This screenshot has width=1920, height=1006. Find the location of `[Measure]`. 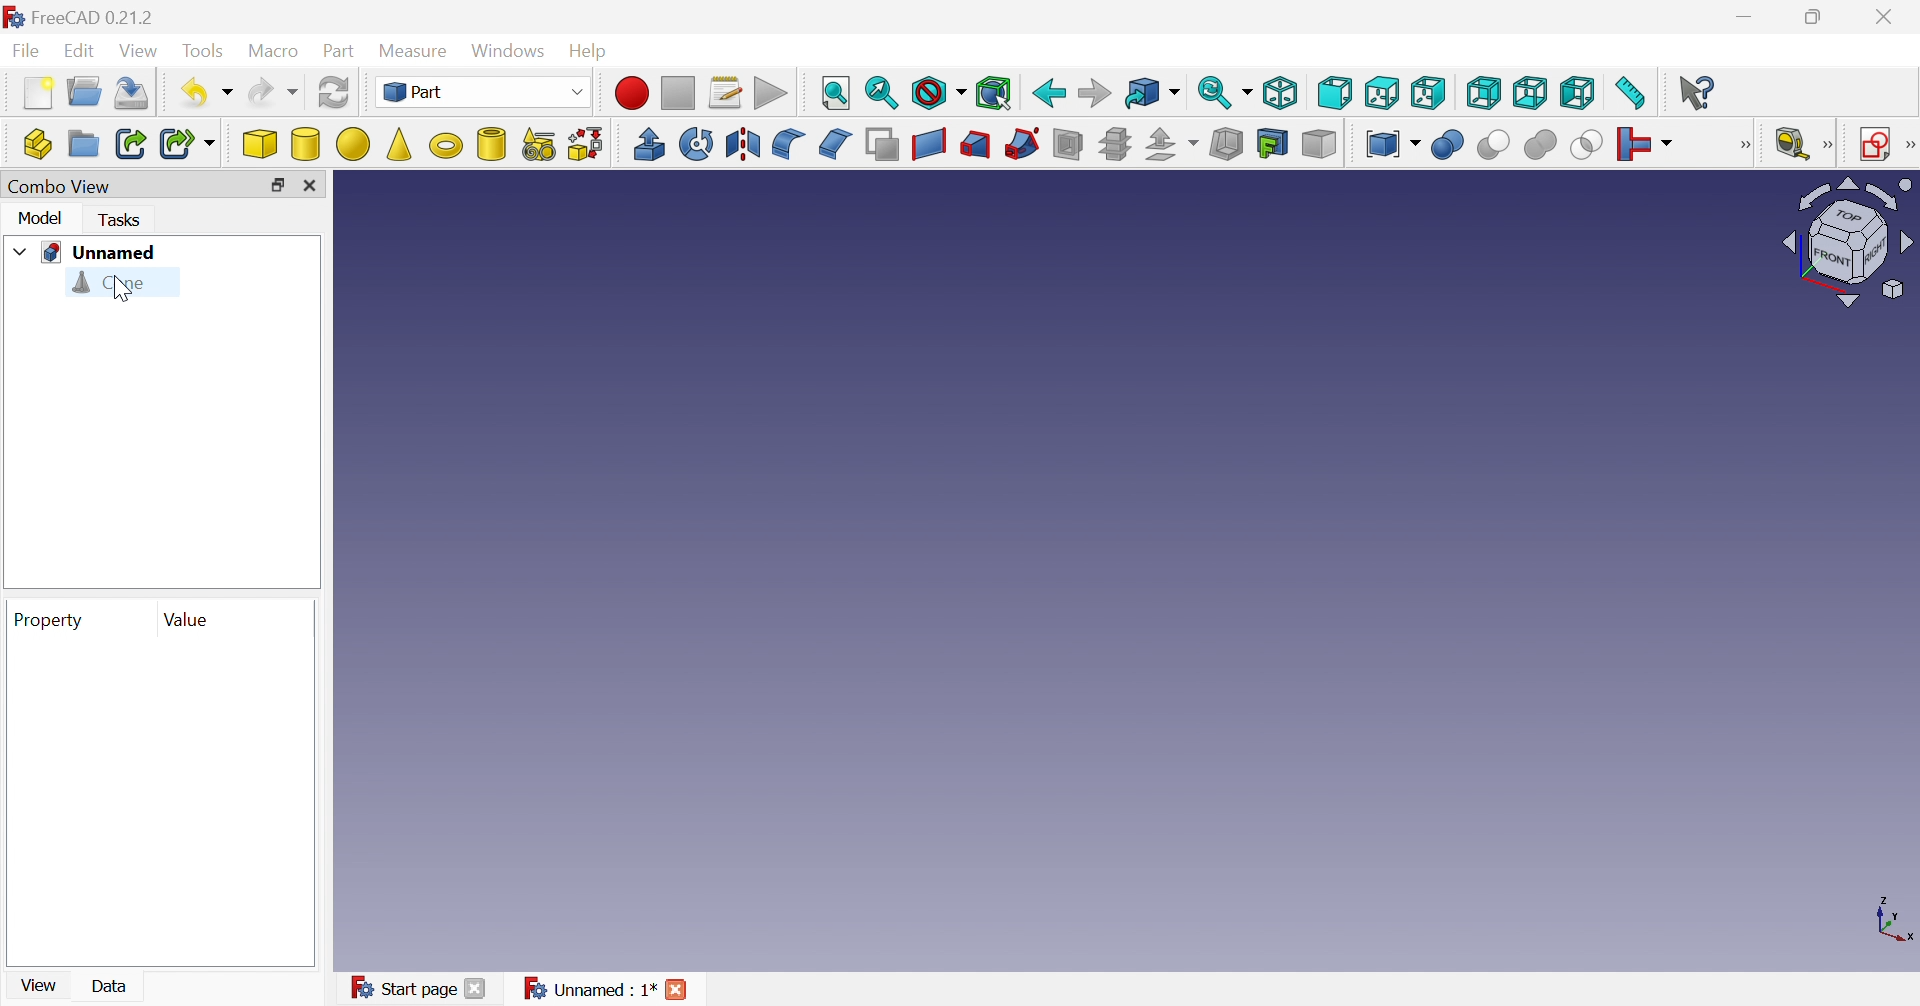

[Measure] is located at coordinates (1829, 145).